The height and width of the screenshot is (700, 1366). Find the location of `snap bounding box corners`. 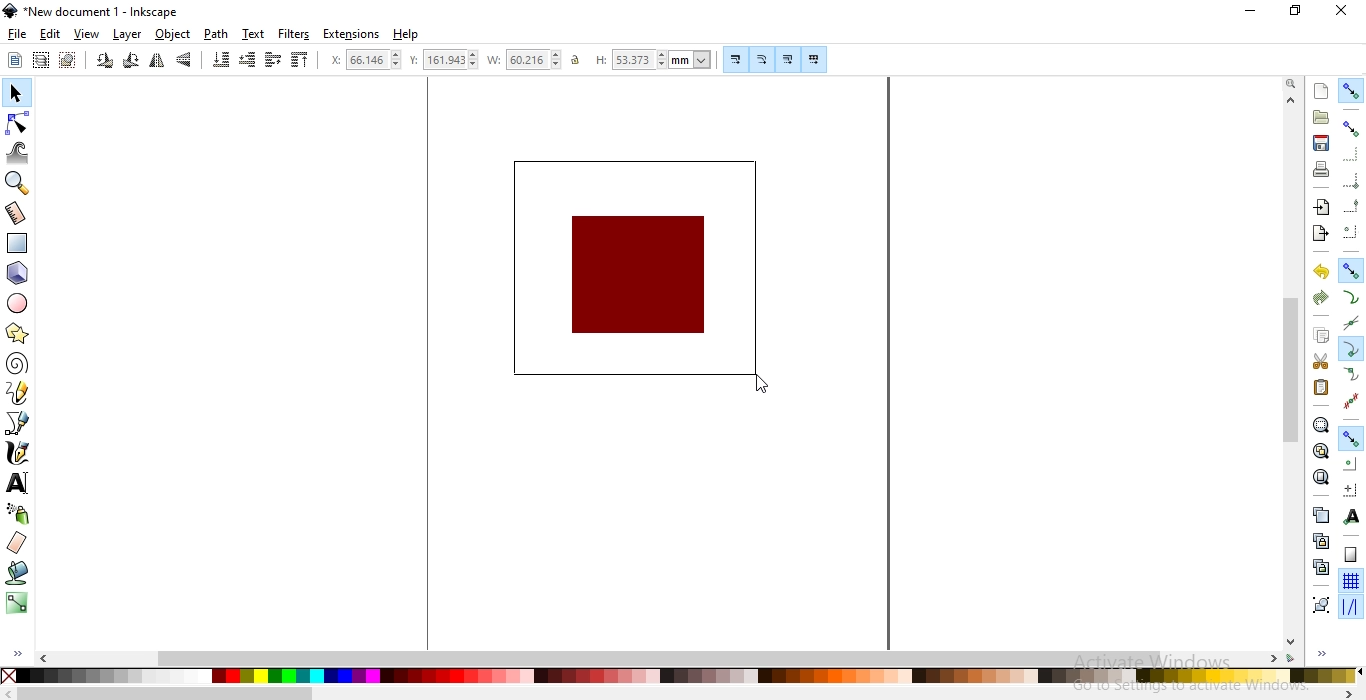

snap bounding box corners is located at coordinates (1352, 183).